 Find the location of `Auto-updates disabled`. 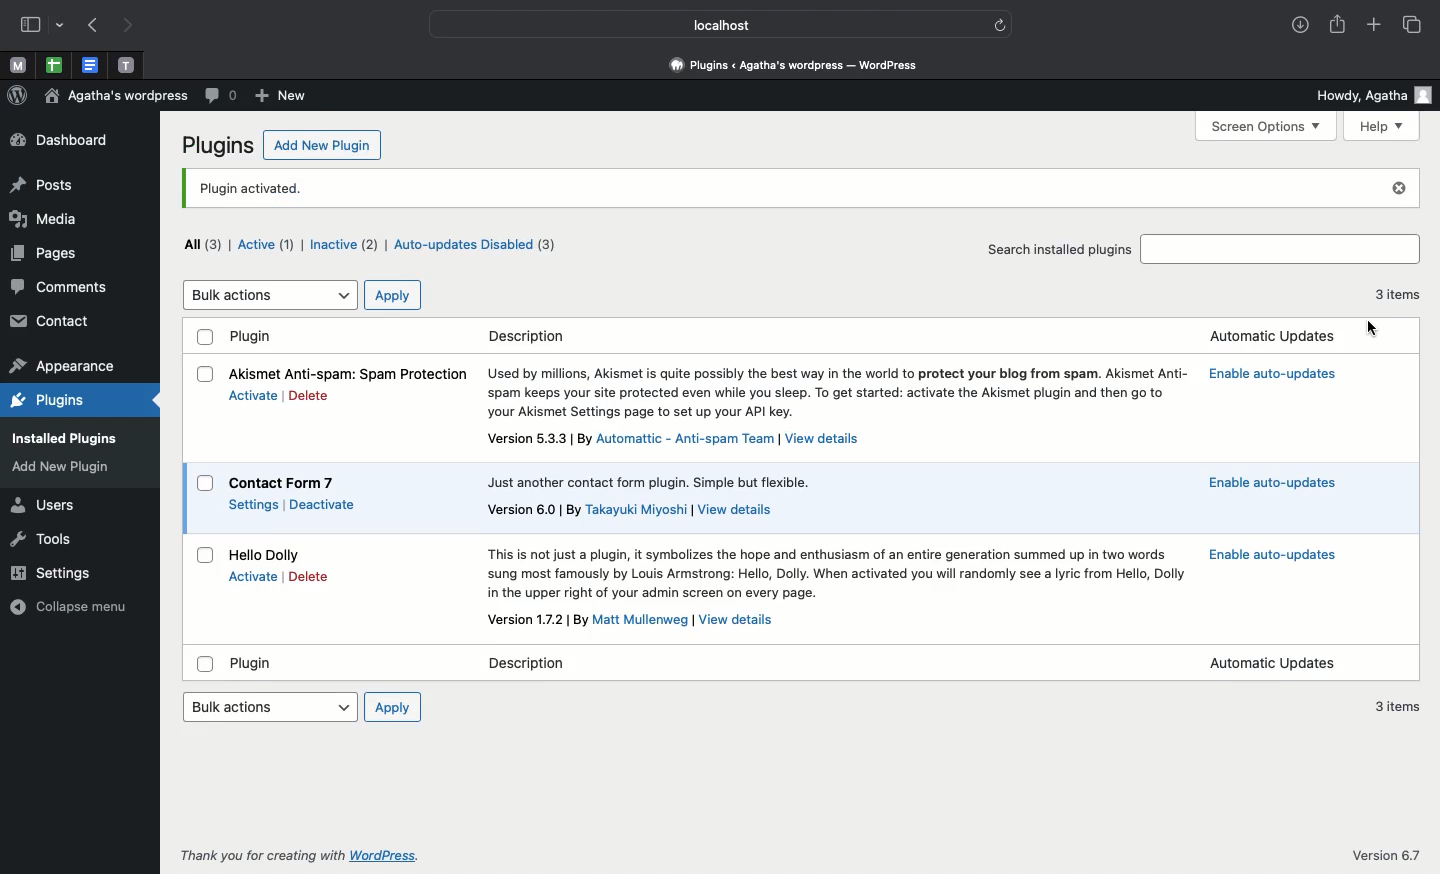

Auto-updates disabled is located at coordinates (480, 247).